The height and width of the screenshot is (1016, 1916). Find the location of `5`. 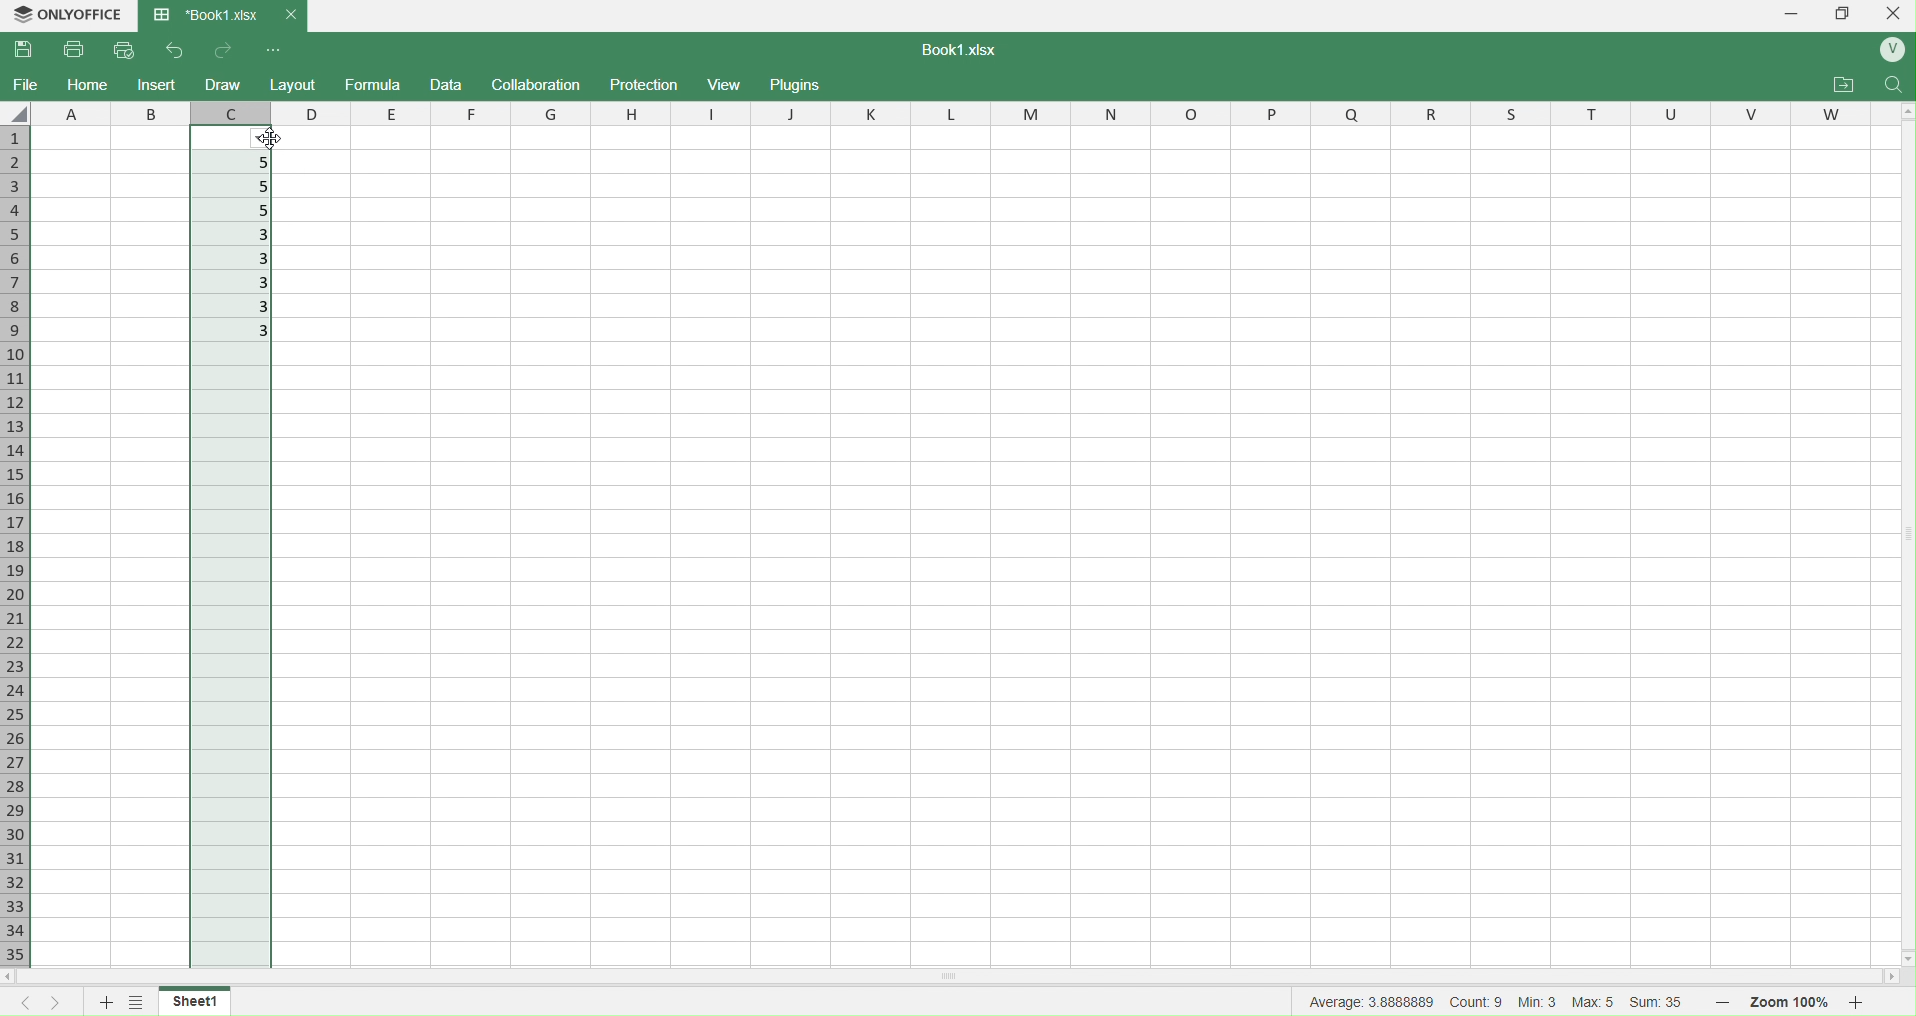

5 is located at coordinates (241, 186).